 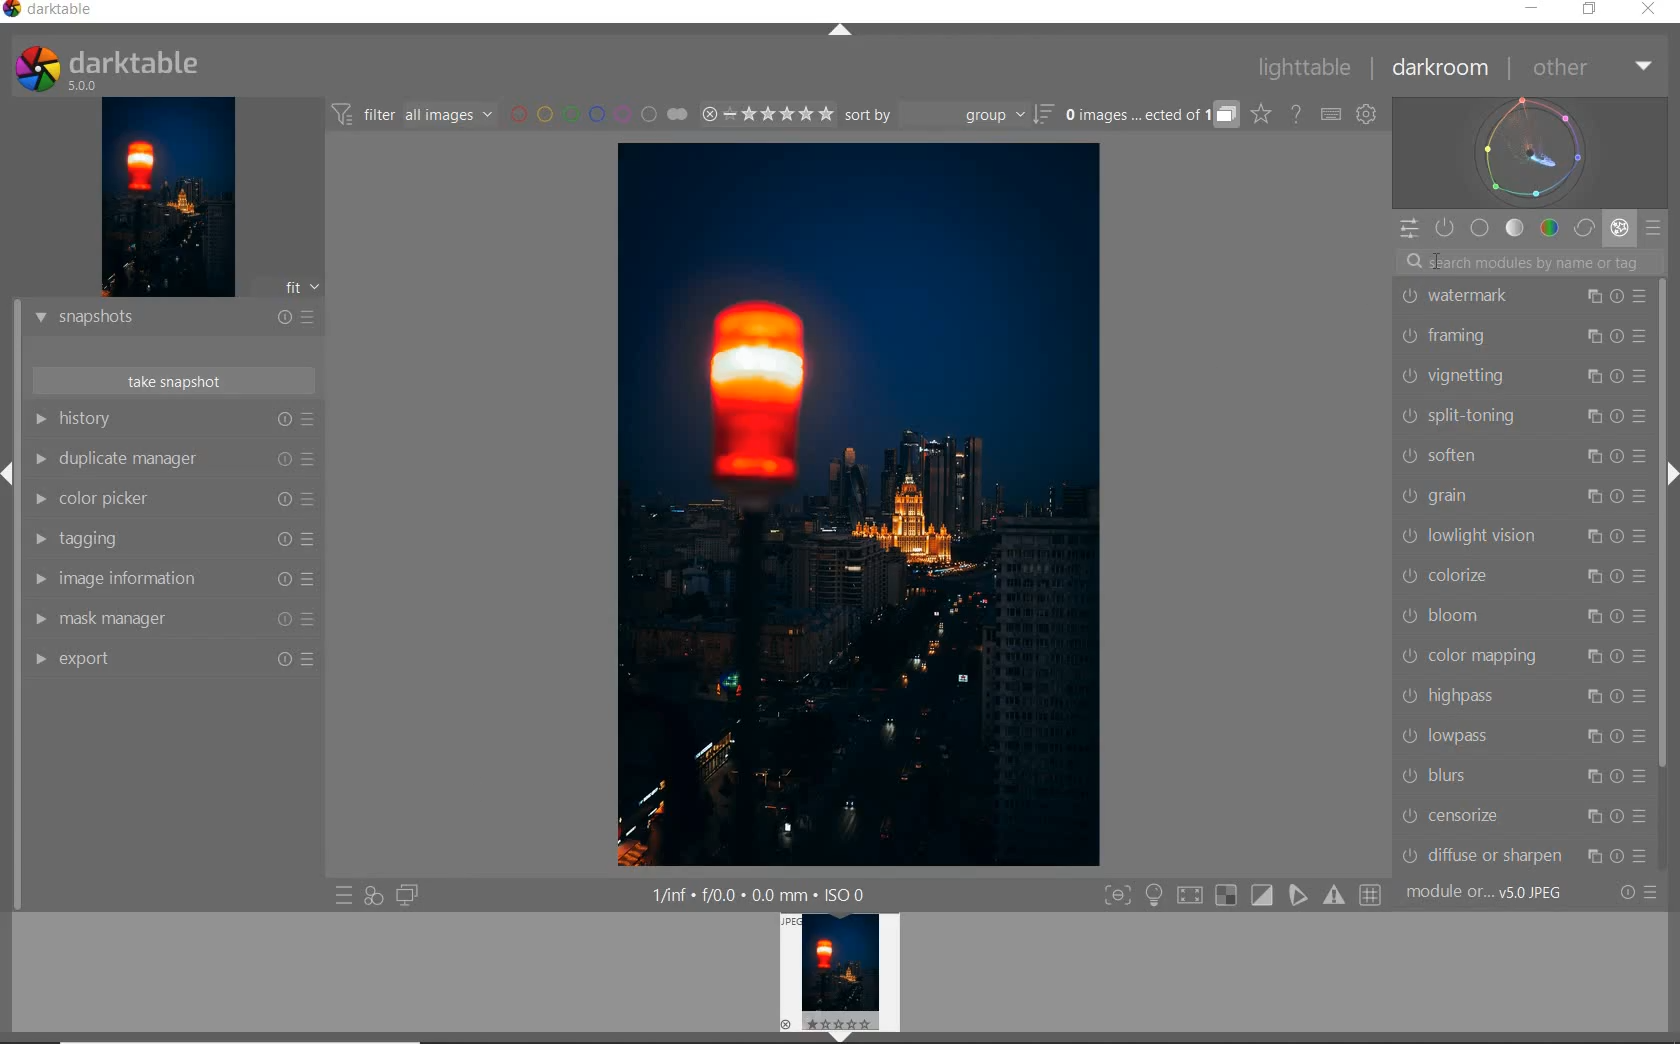 I want to click on Multiple instance, so click(x=1582, y=457).